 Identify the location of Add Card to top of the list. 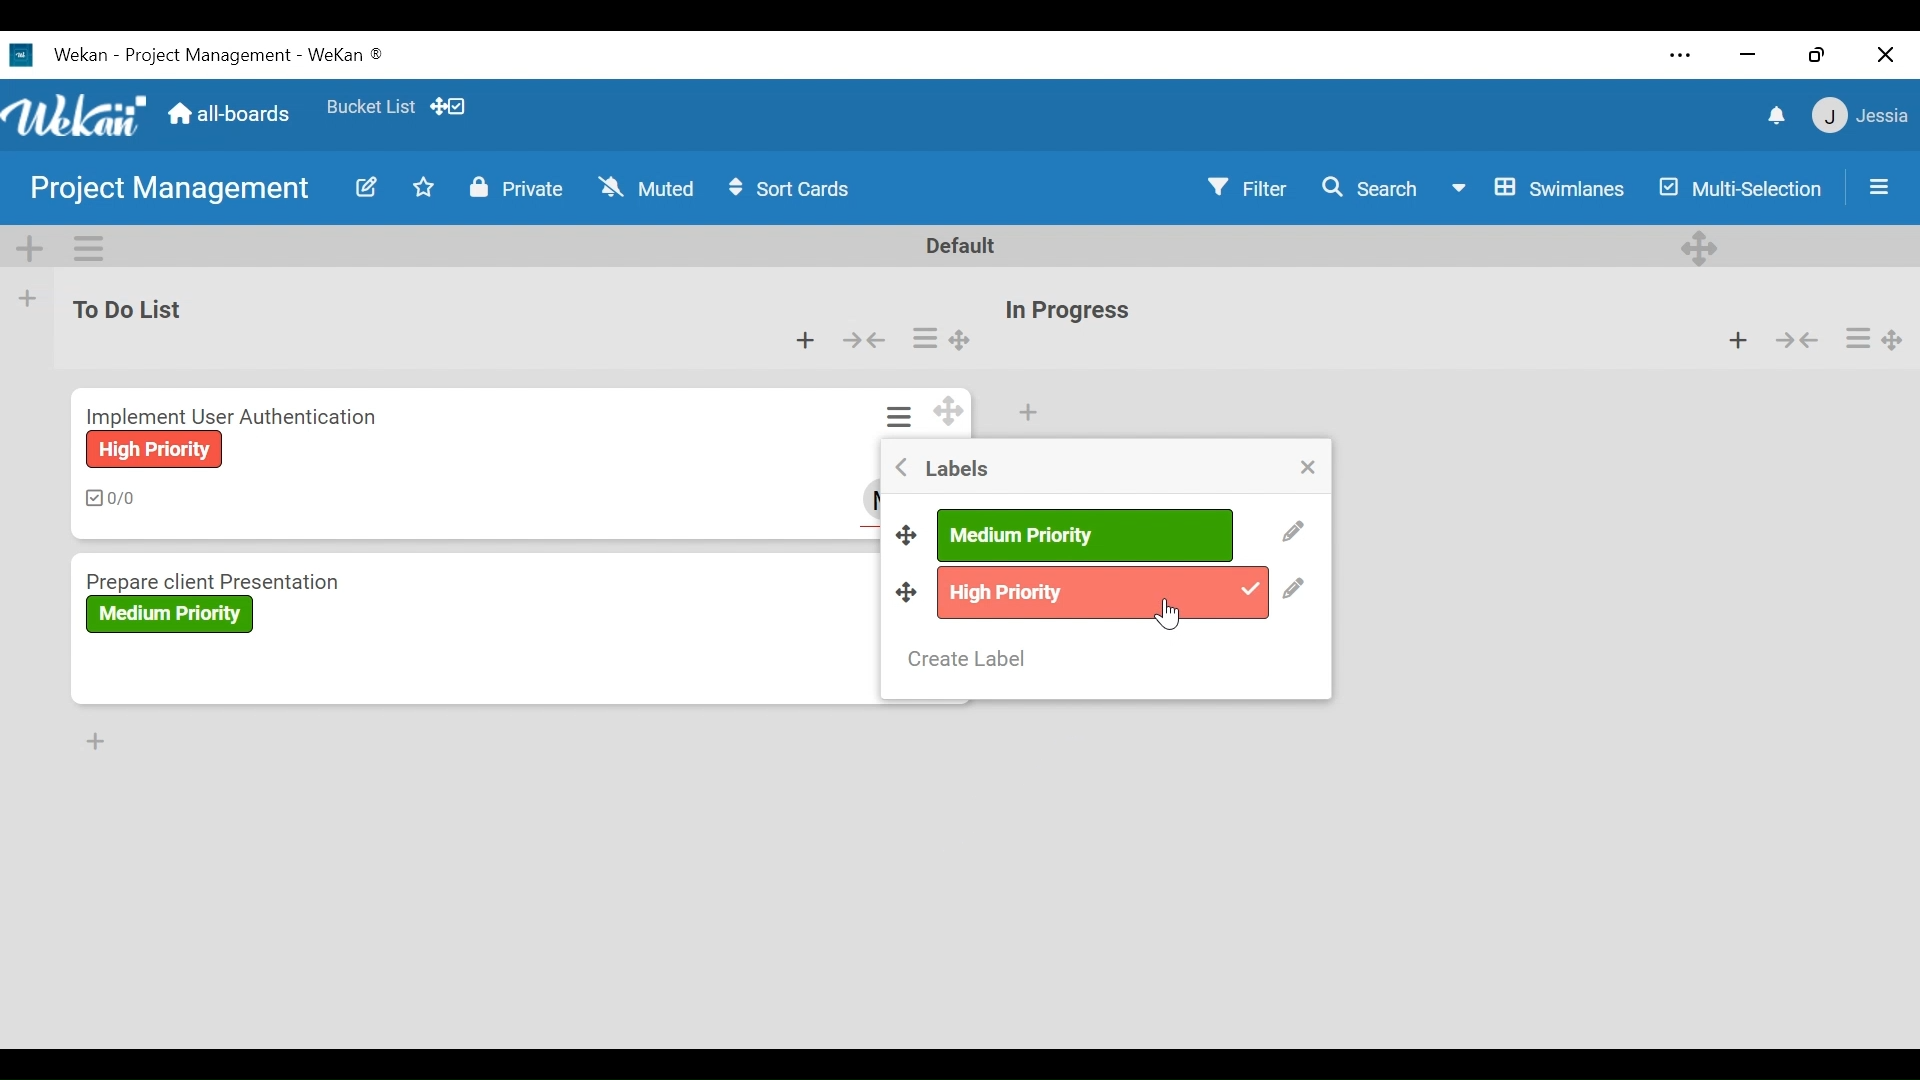
(1027, 413).